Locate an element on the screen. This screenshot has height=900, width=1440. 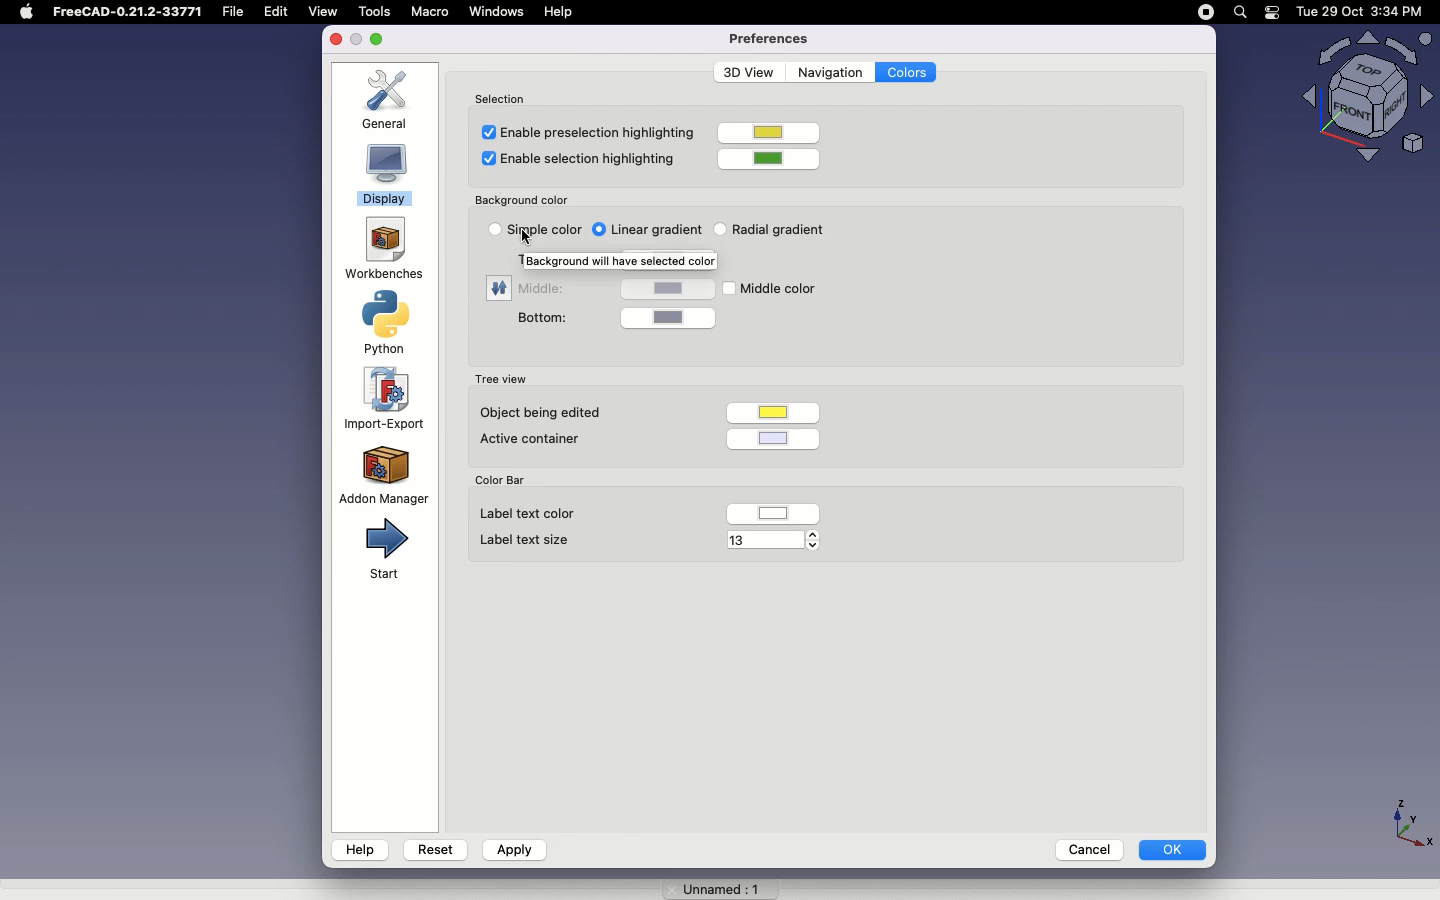
search is located at coordinates (1239, 12).